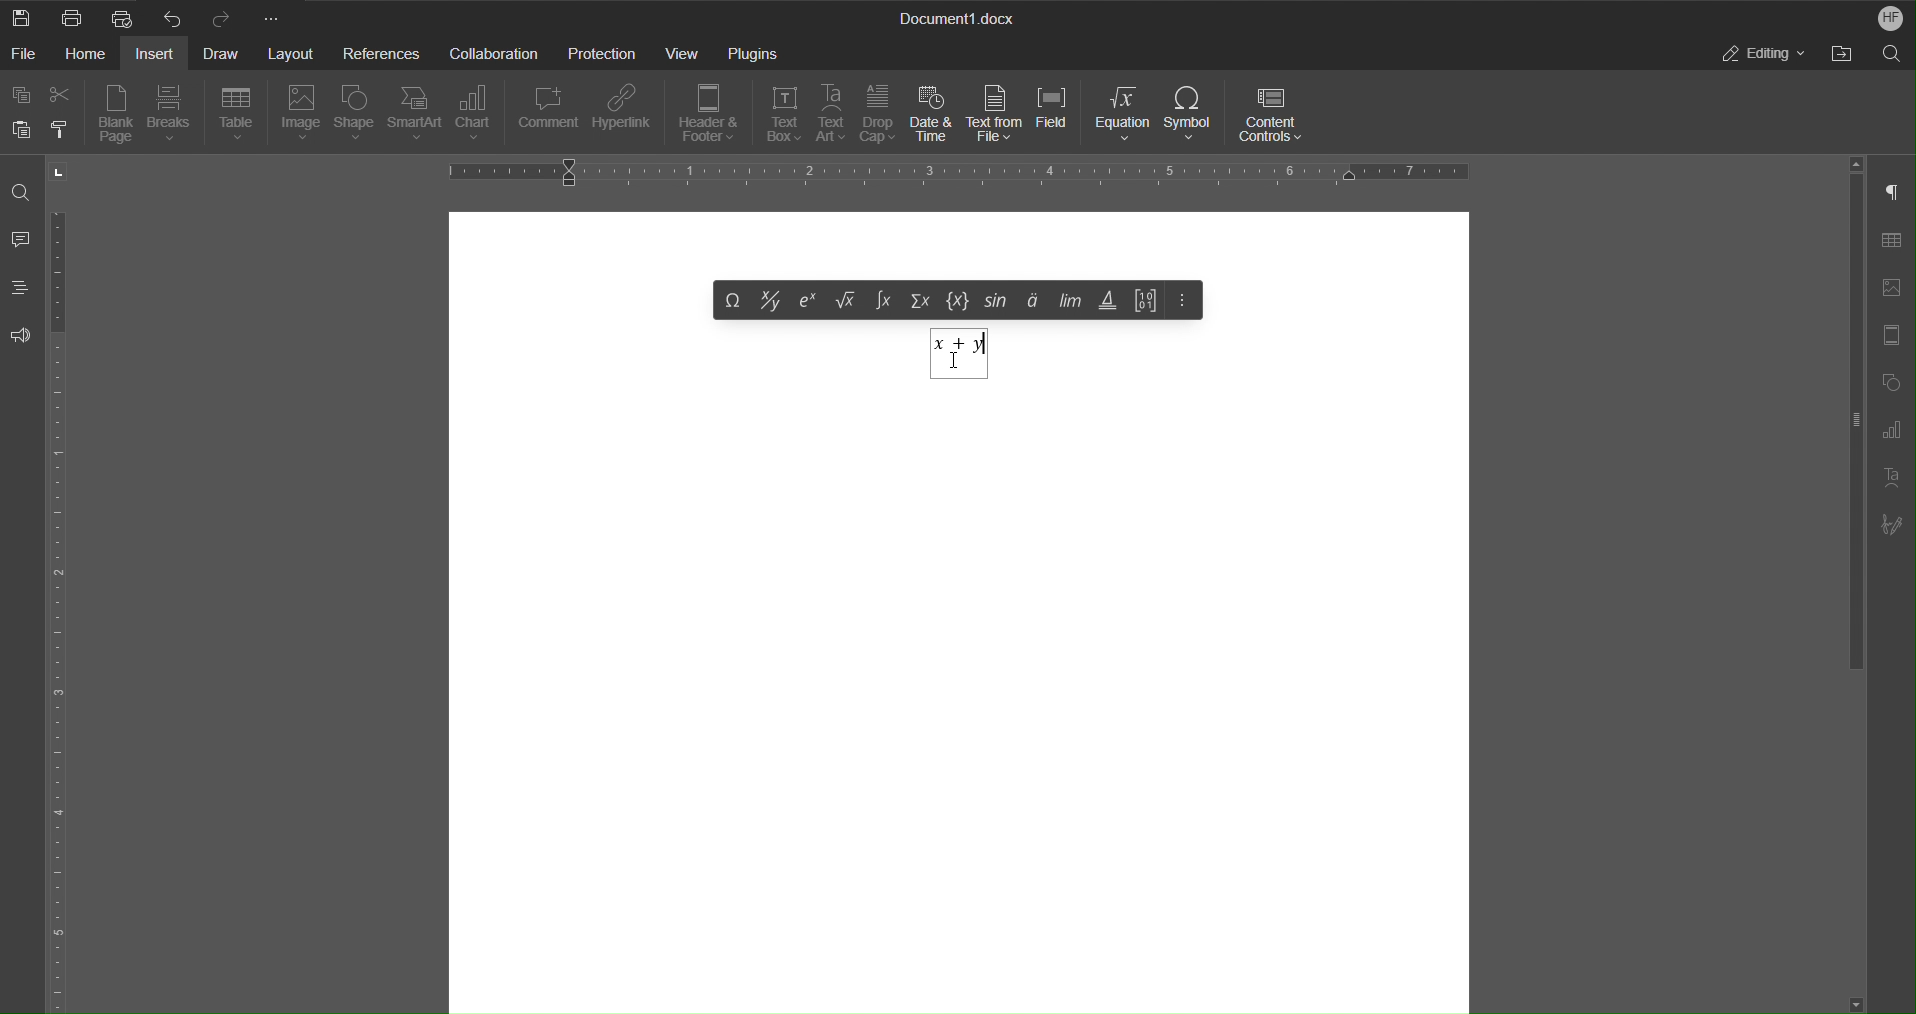  Describe the element at coordinates (221, 54) in the screenshot. I see `Draw` at that location.